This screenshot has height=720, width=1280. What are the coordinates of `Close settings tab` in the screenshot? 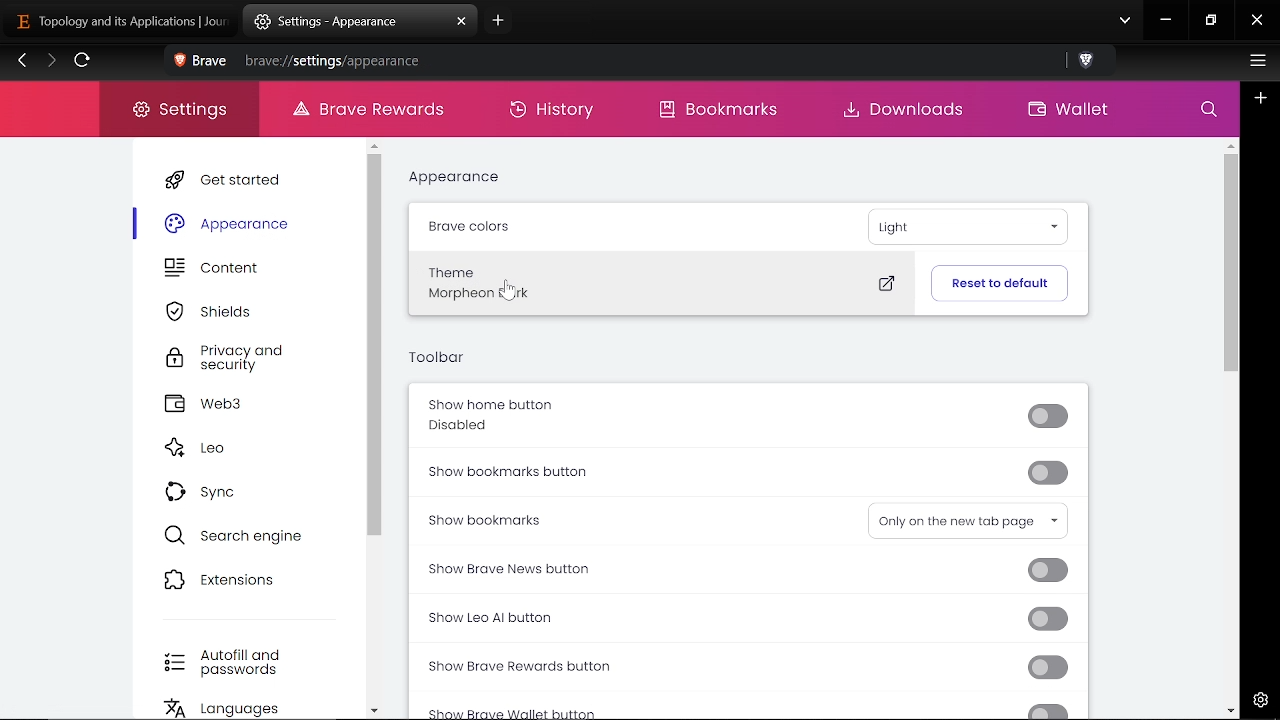 It's located at (462, 22).